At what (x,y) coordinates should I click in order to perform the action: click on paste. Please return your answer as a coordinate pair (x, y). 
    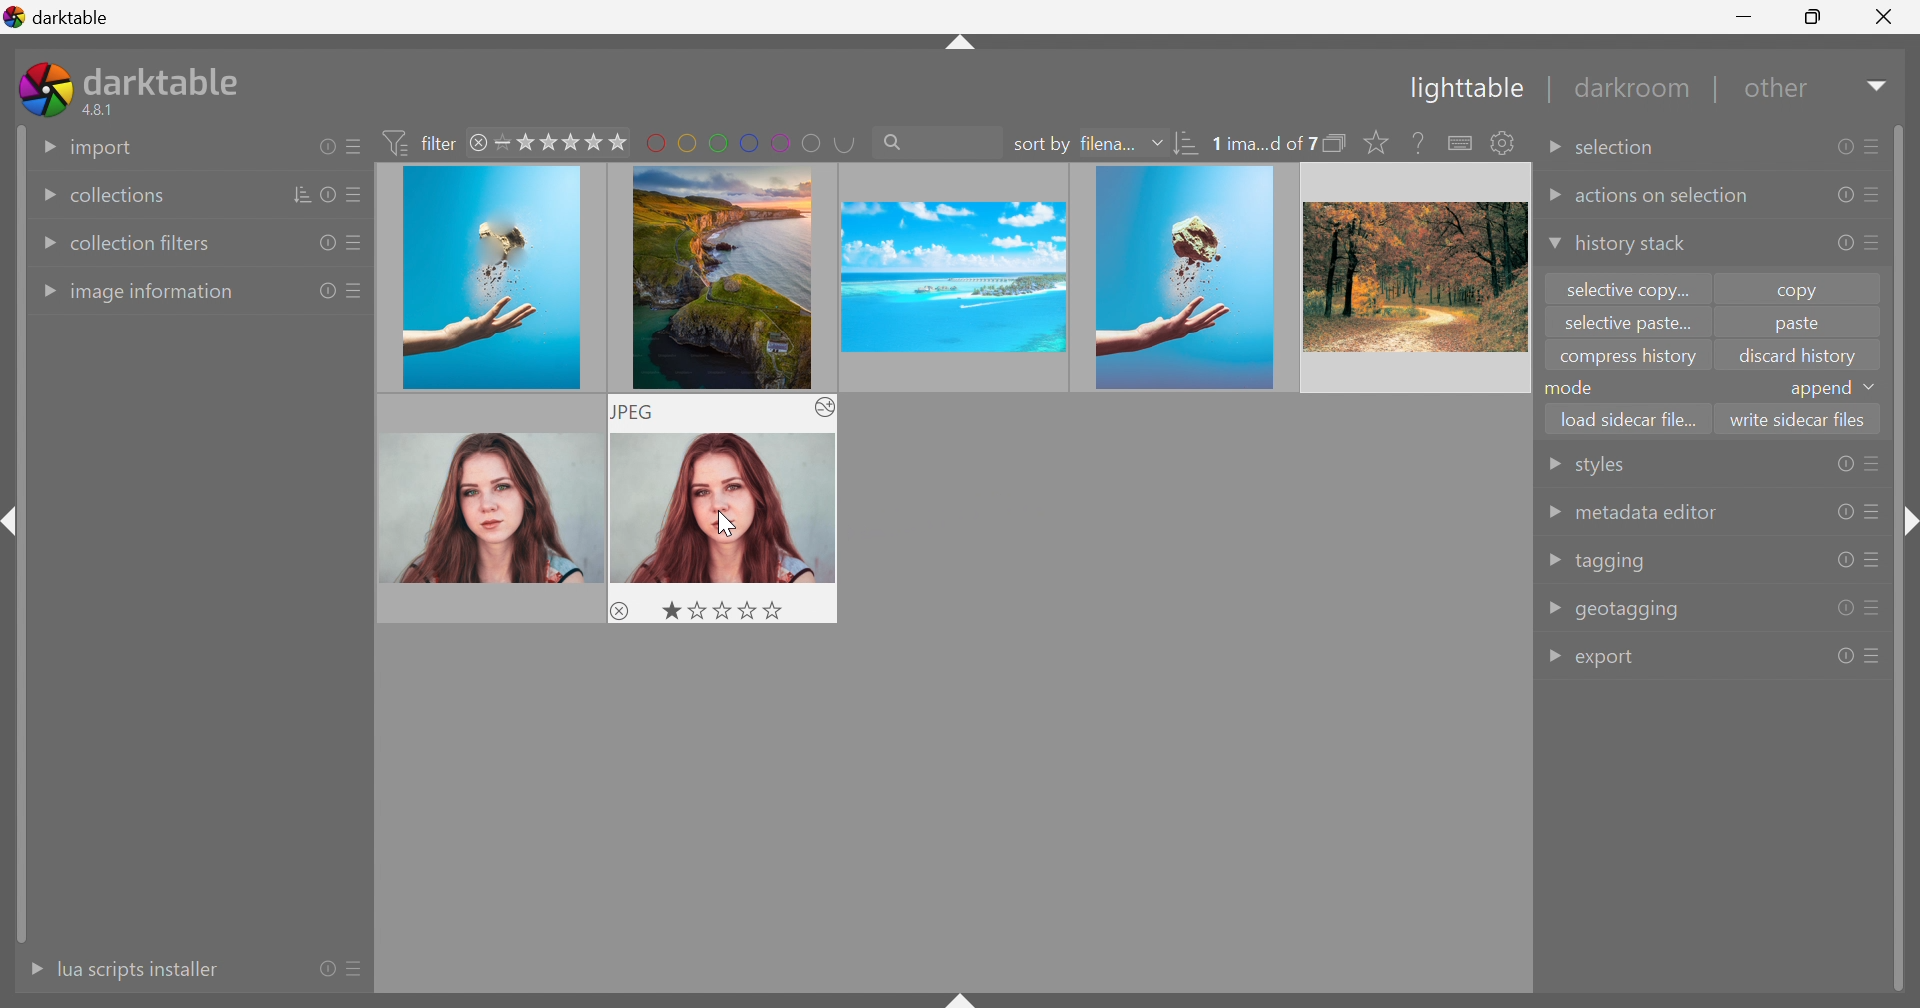
    Looking at the image, I should click on (1795, 327).